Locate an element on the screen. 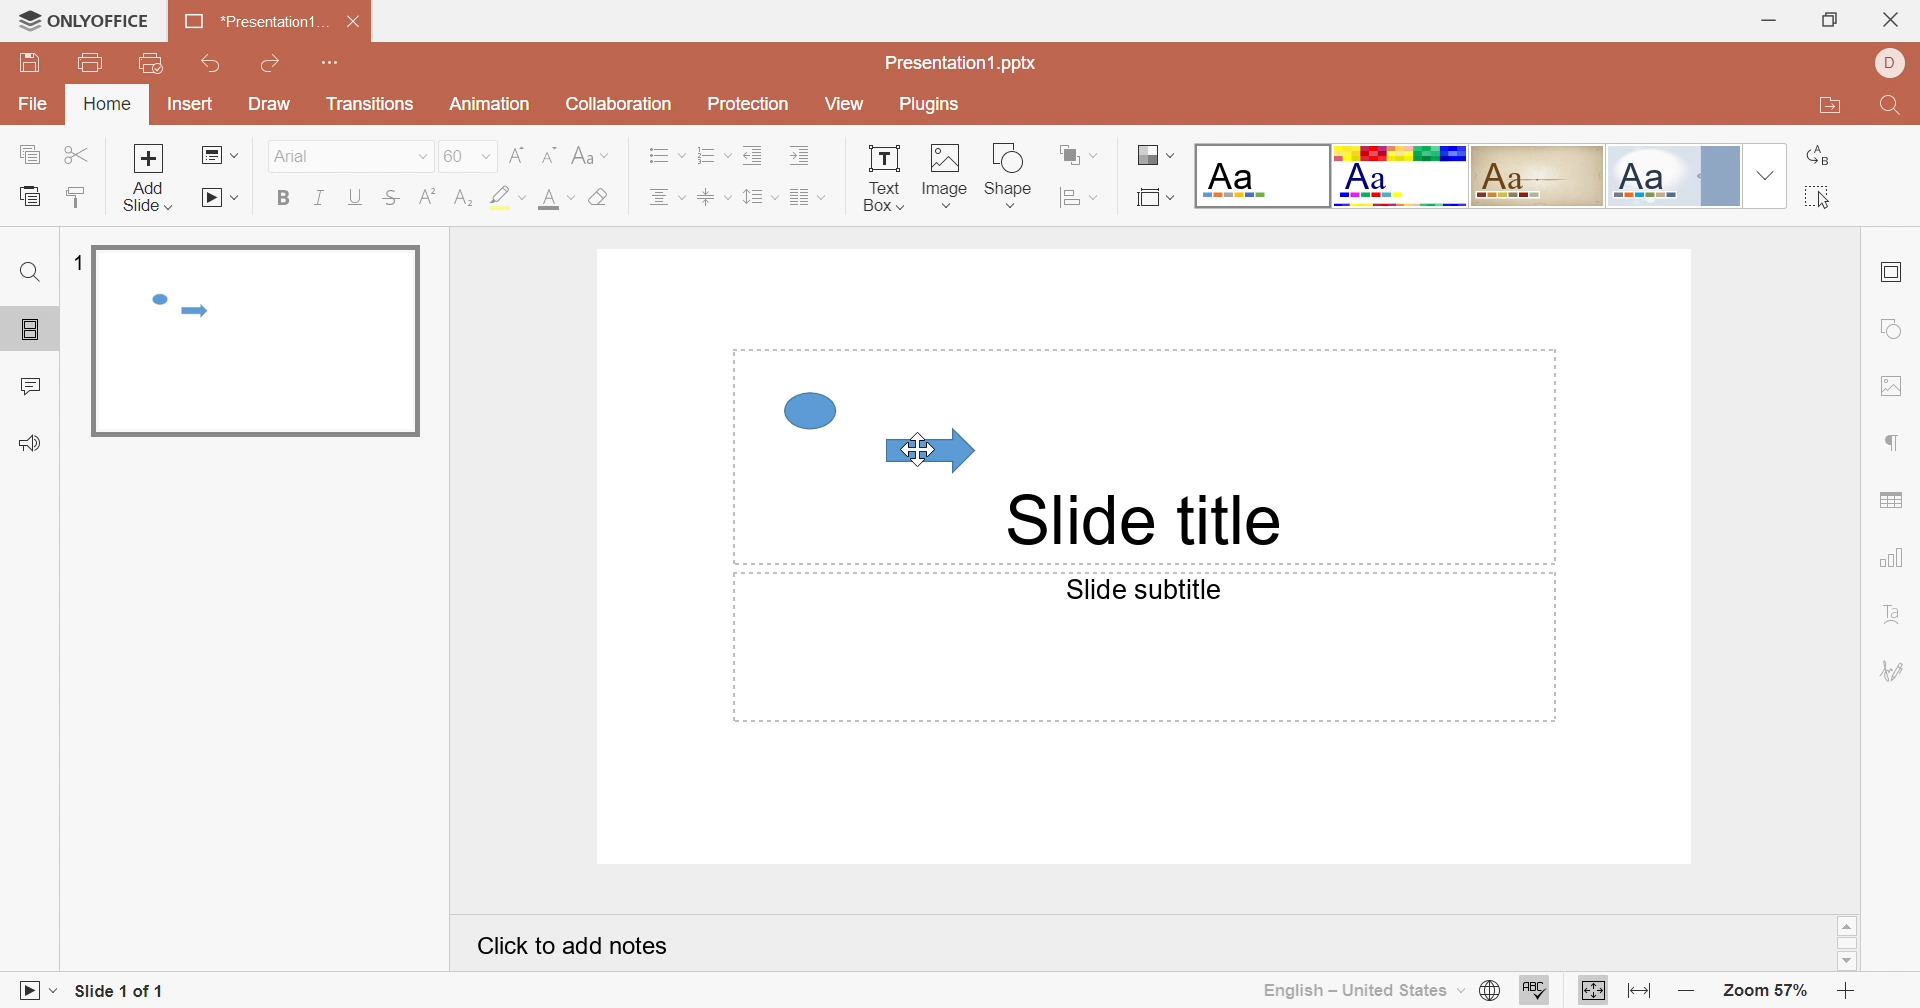 The width and height of the screenshot is (1920, 1008). Basic is located at coordinates (1402, 178).